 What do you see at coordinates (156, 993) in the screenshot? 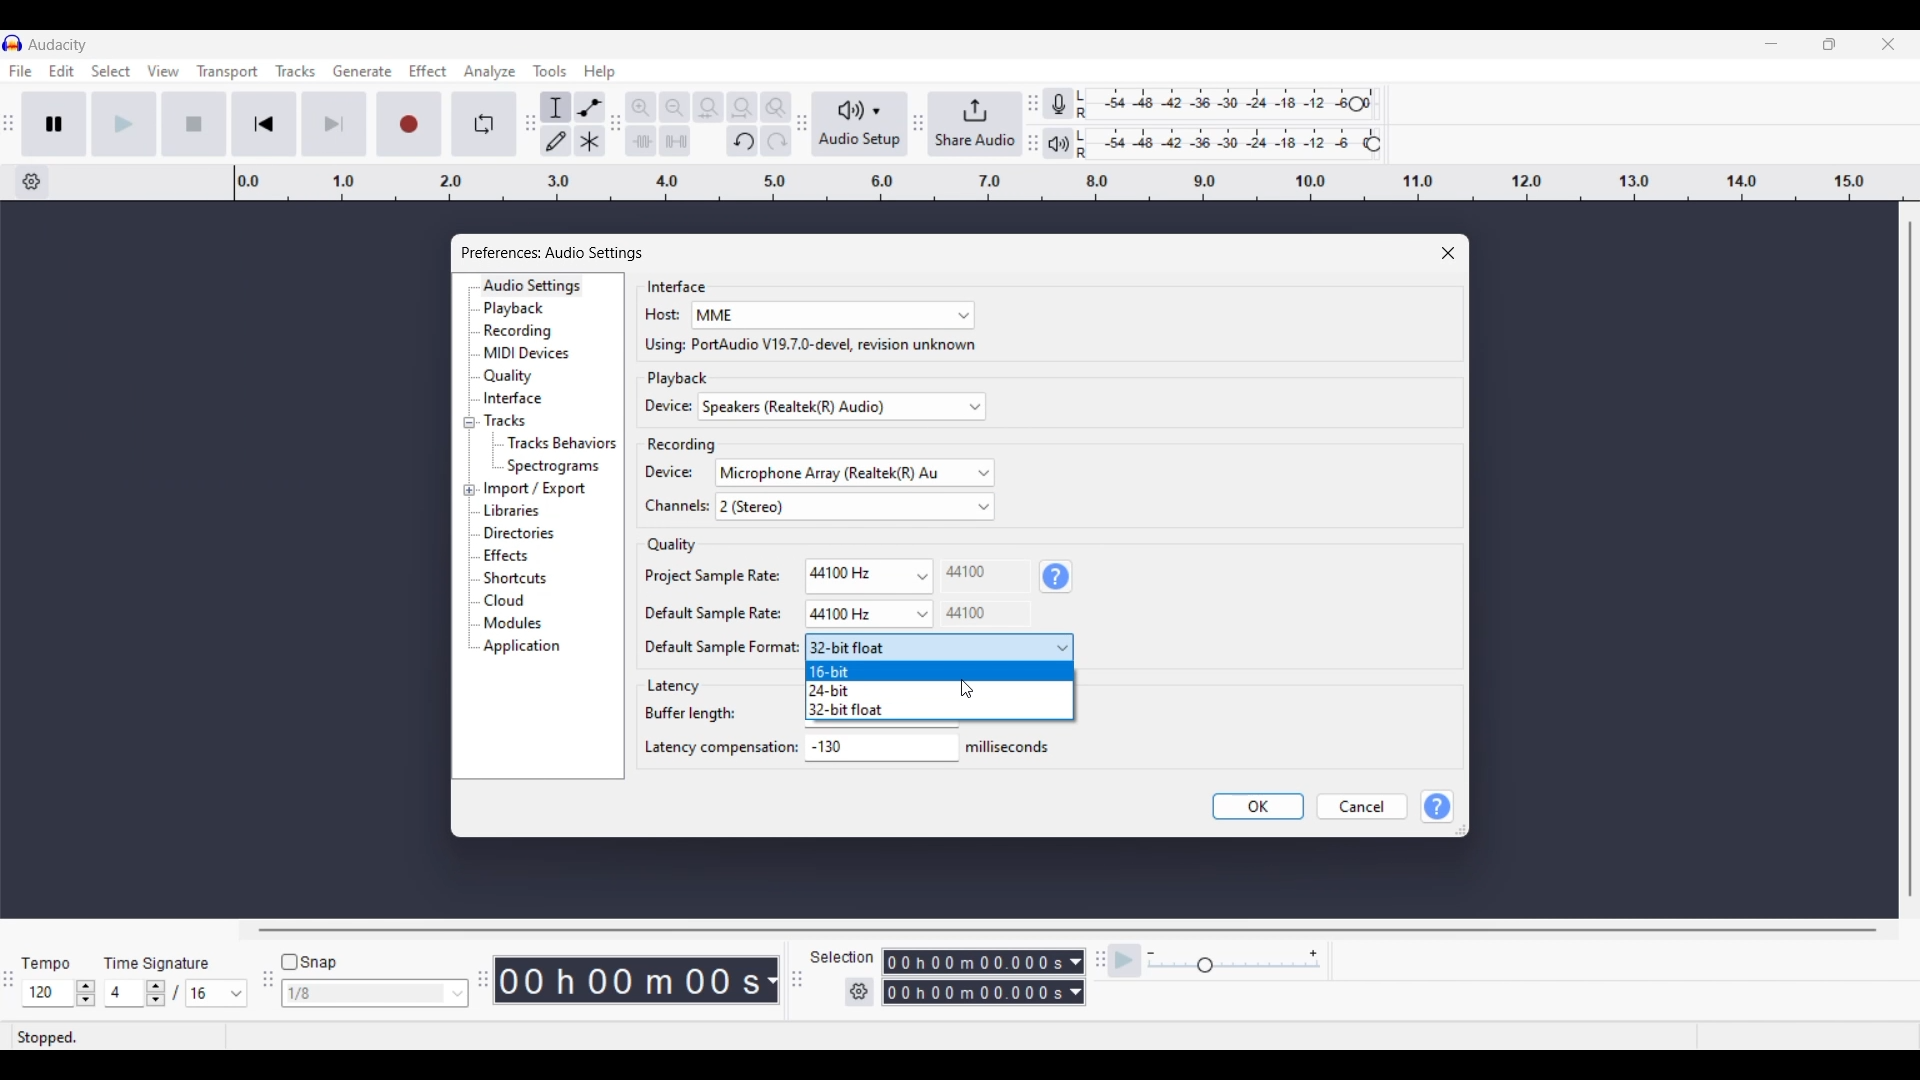
I see `Increase/Decrease time signature` at bounding box center [156, 993].